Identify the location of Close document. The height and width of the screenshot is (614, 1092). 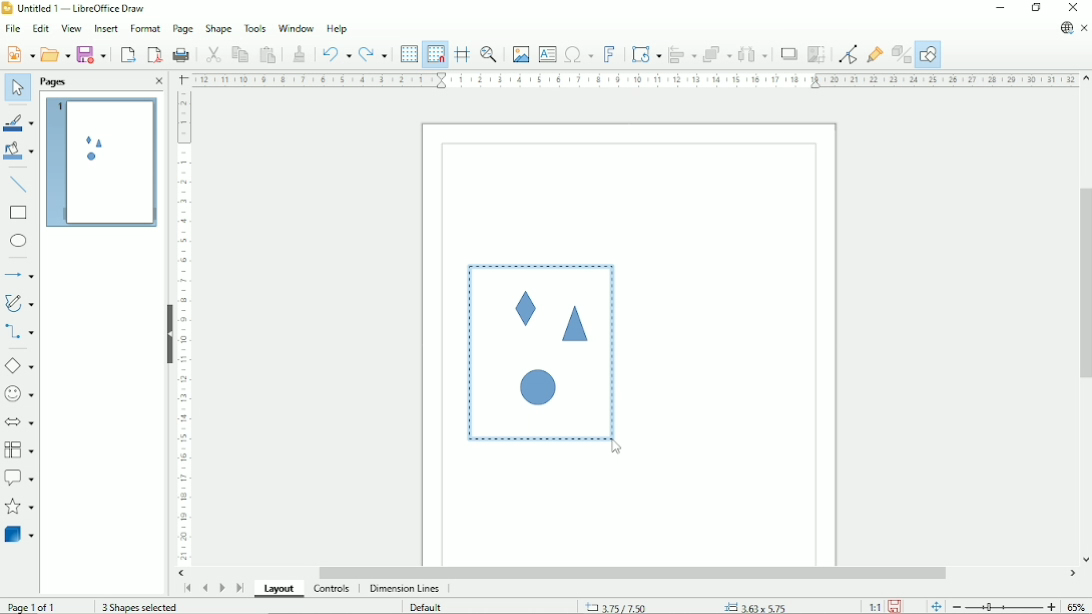
(1084, 28).